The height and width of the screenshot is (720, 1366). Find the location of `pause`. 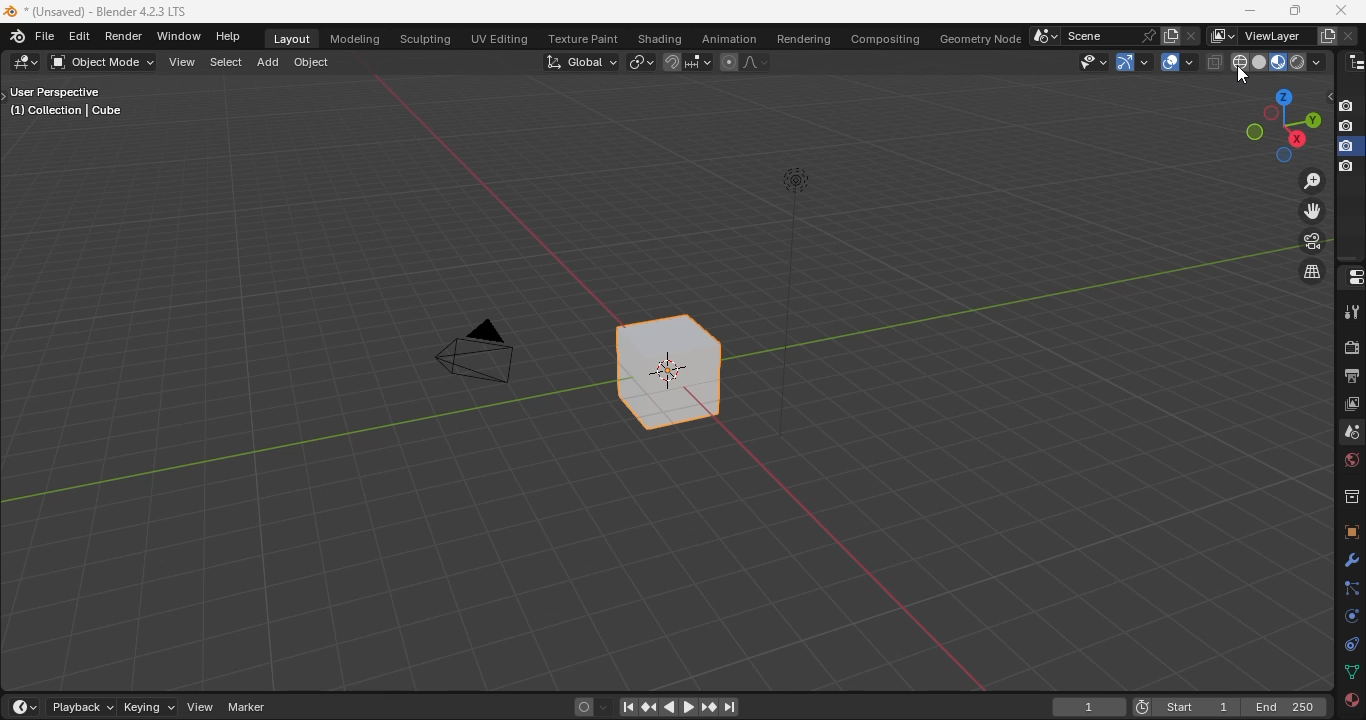

pause is located at coordinates (628, 708).